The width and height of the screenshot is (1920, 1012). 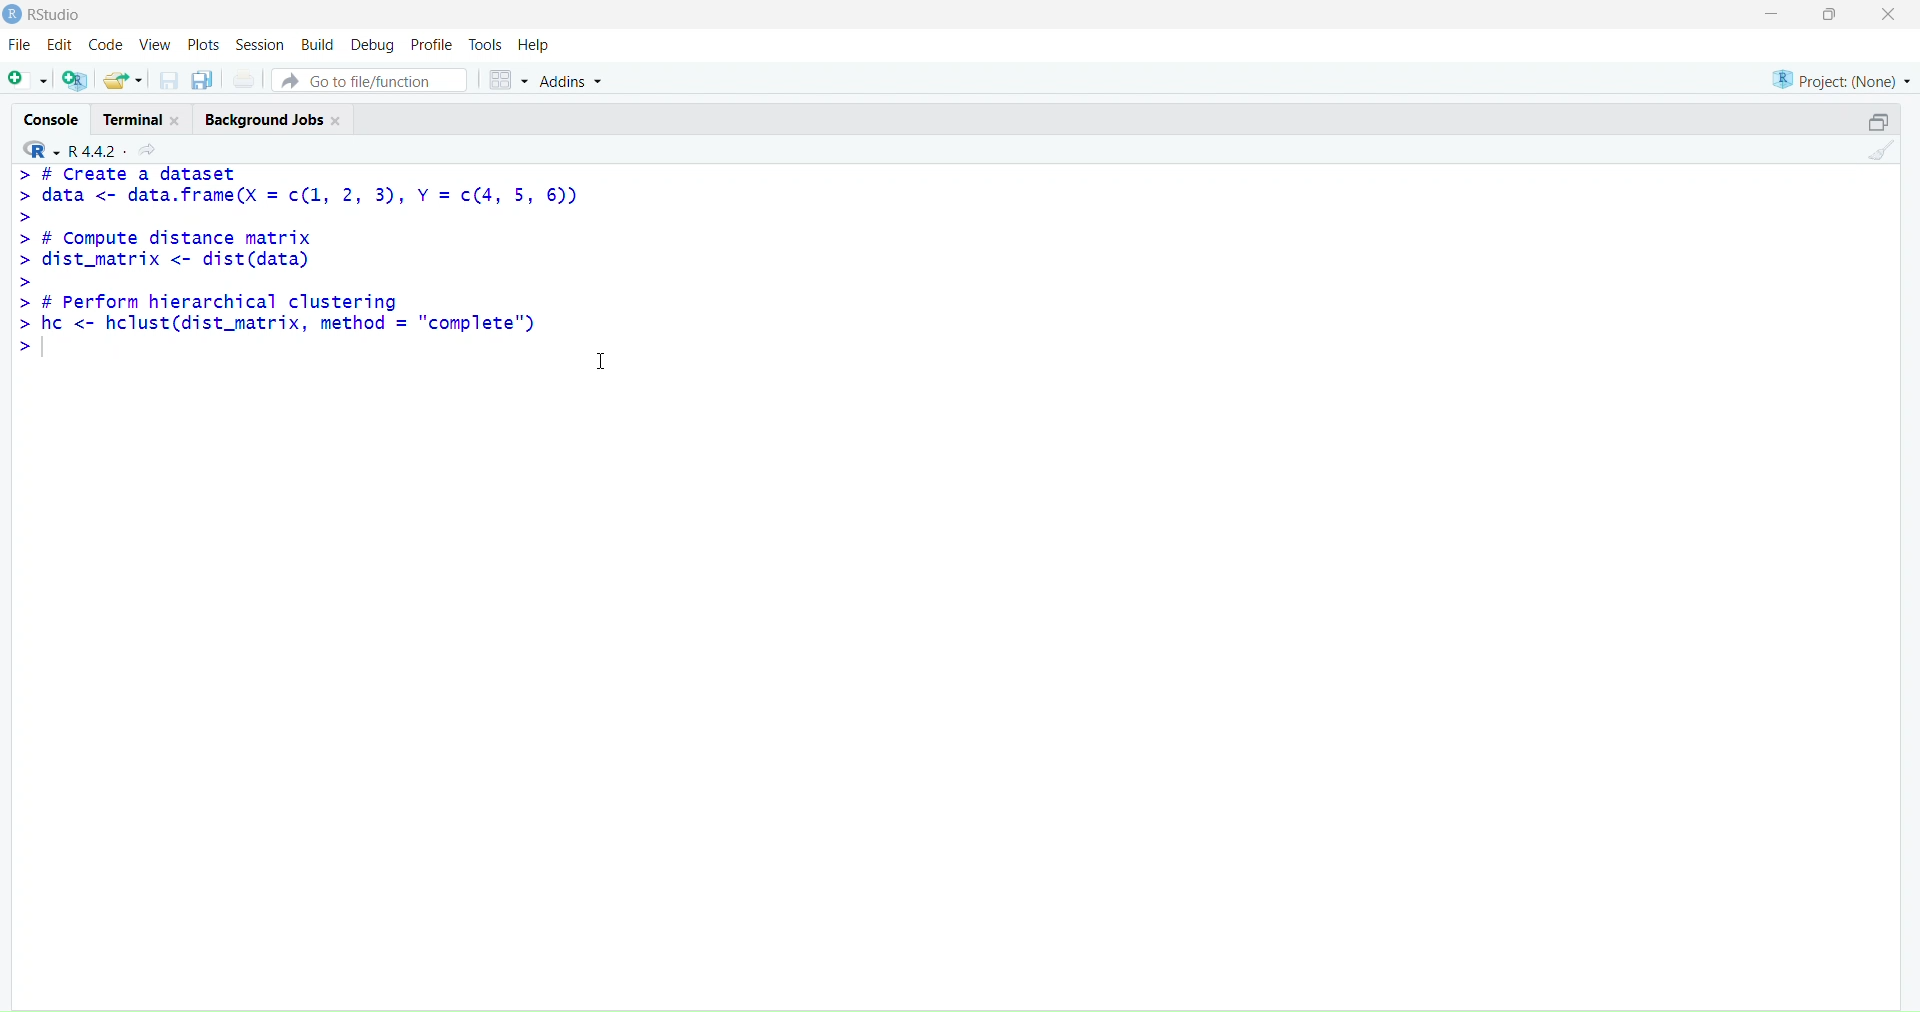 I want to click on Maximize, so click(x=1873, y=122).